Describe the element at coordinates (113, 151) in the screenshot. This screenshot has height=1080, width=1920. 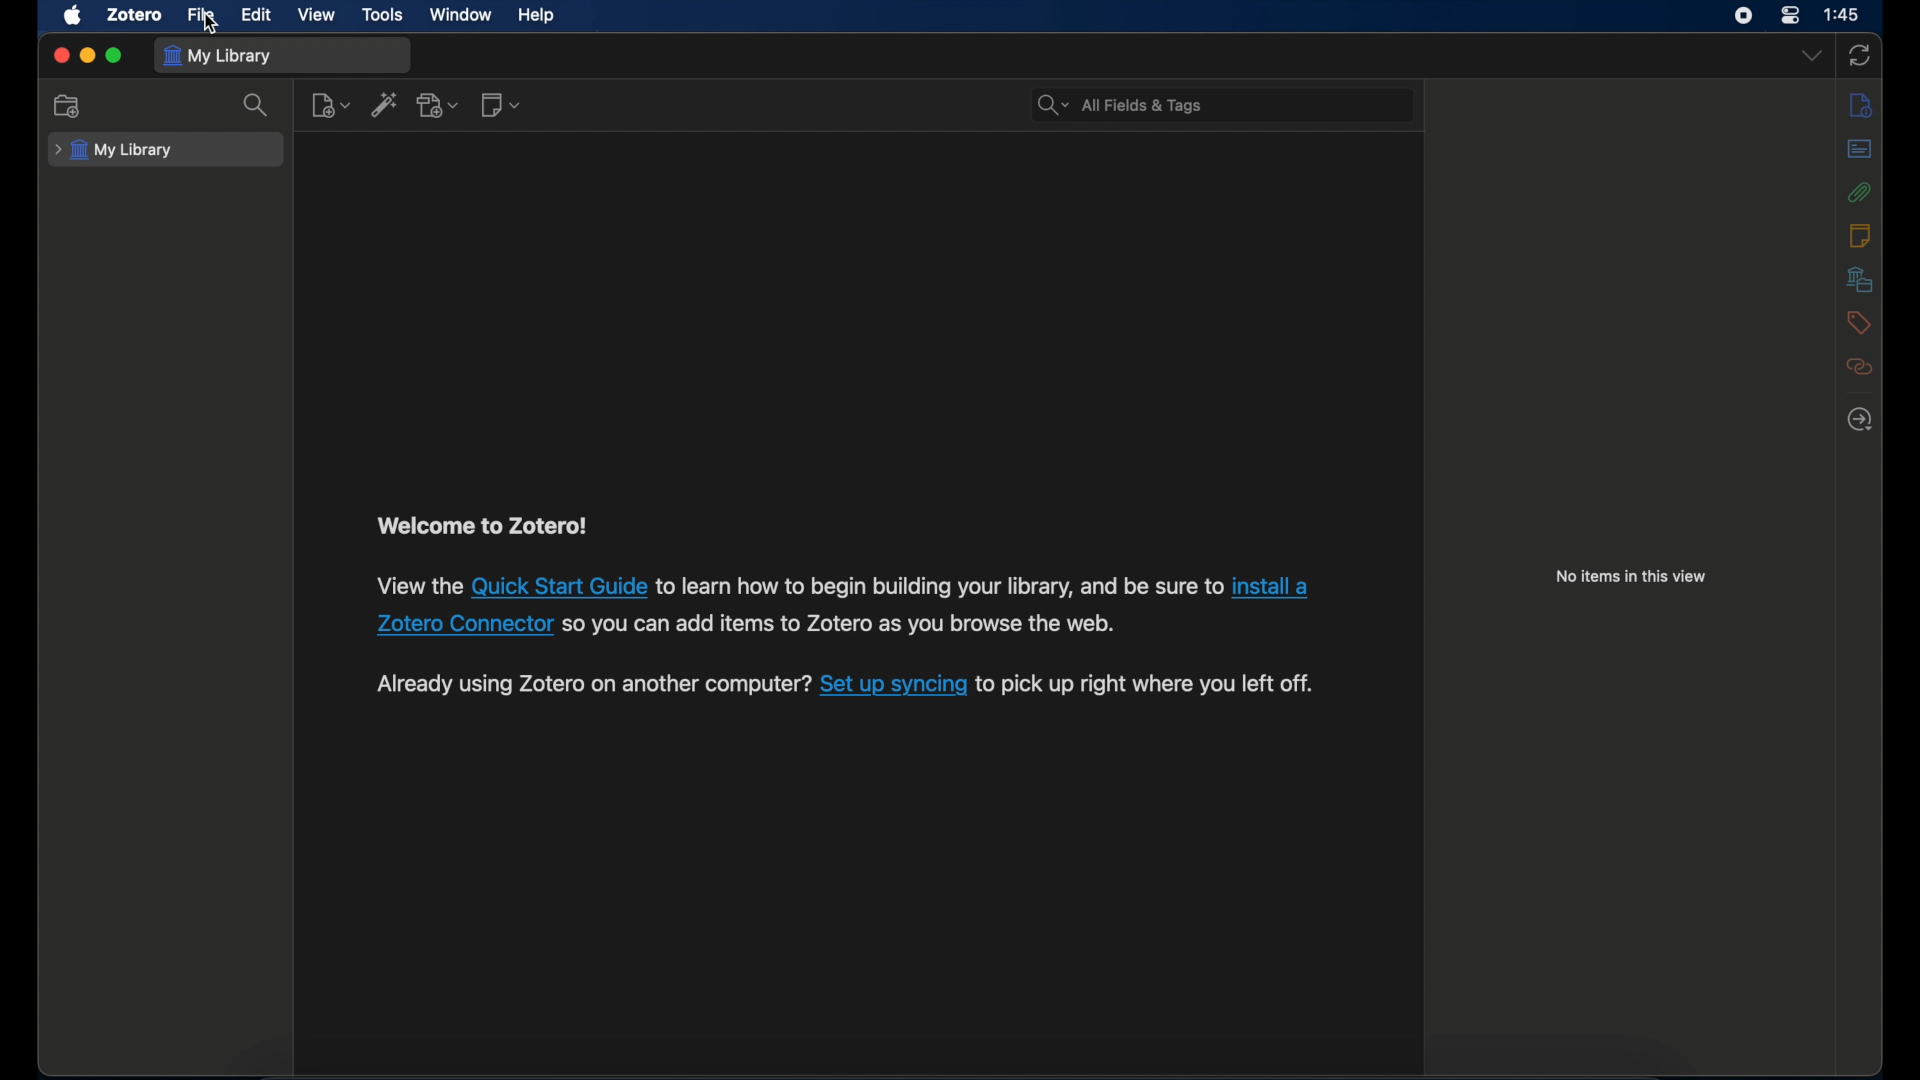
I see `my library` at that location.